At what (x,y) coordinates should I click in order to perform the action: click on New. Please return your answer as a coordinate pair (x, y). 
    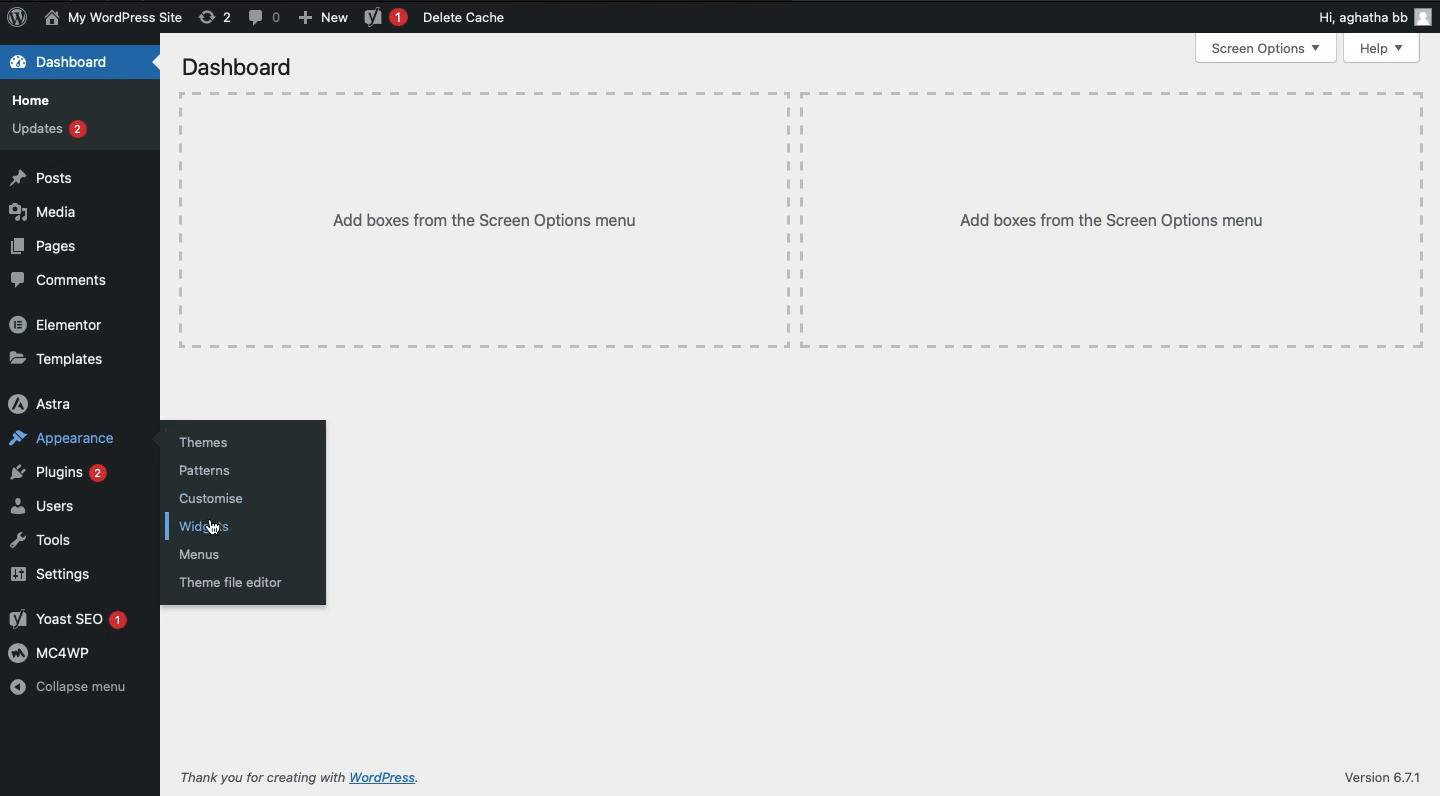
    Looking at the image, I should click on (326, 18).